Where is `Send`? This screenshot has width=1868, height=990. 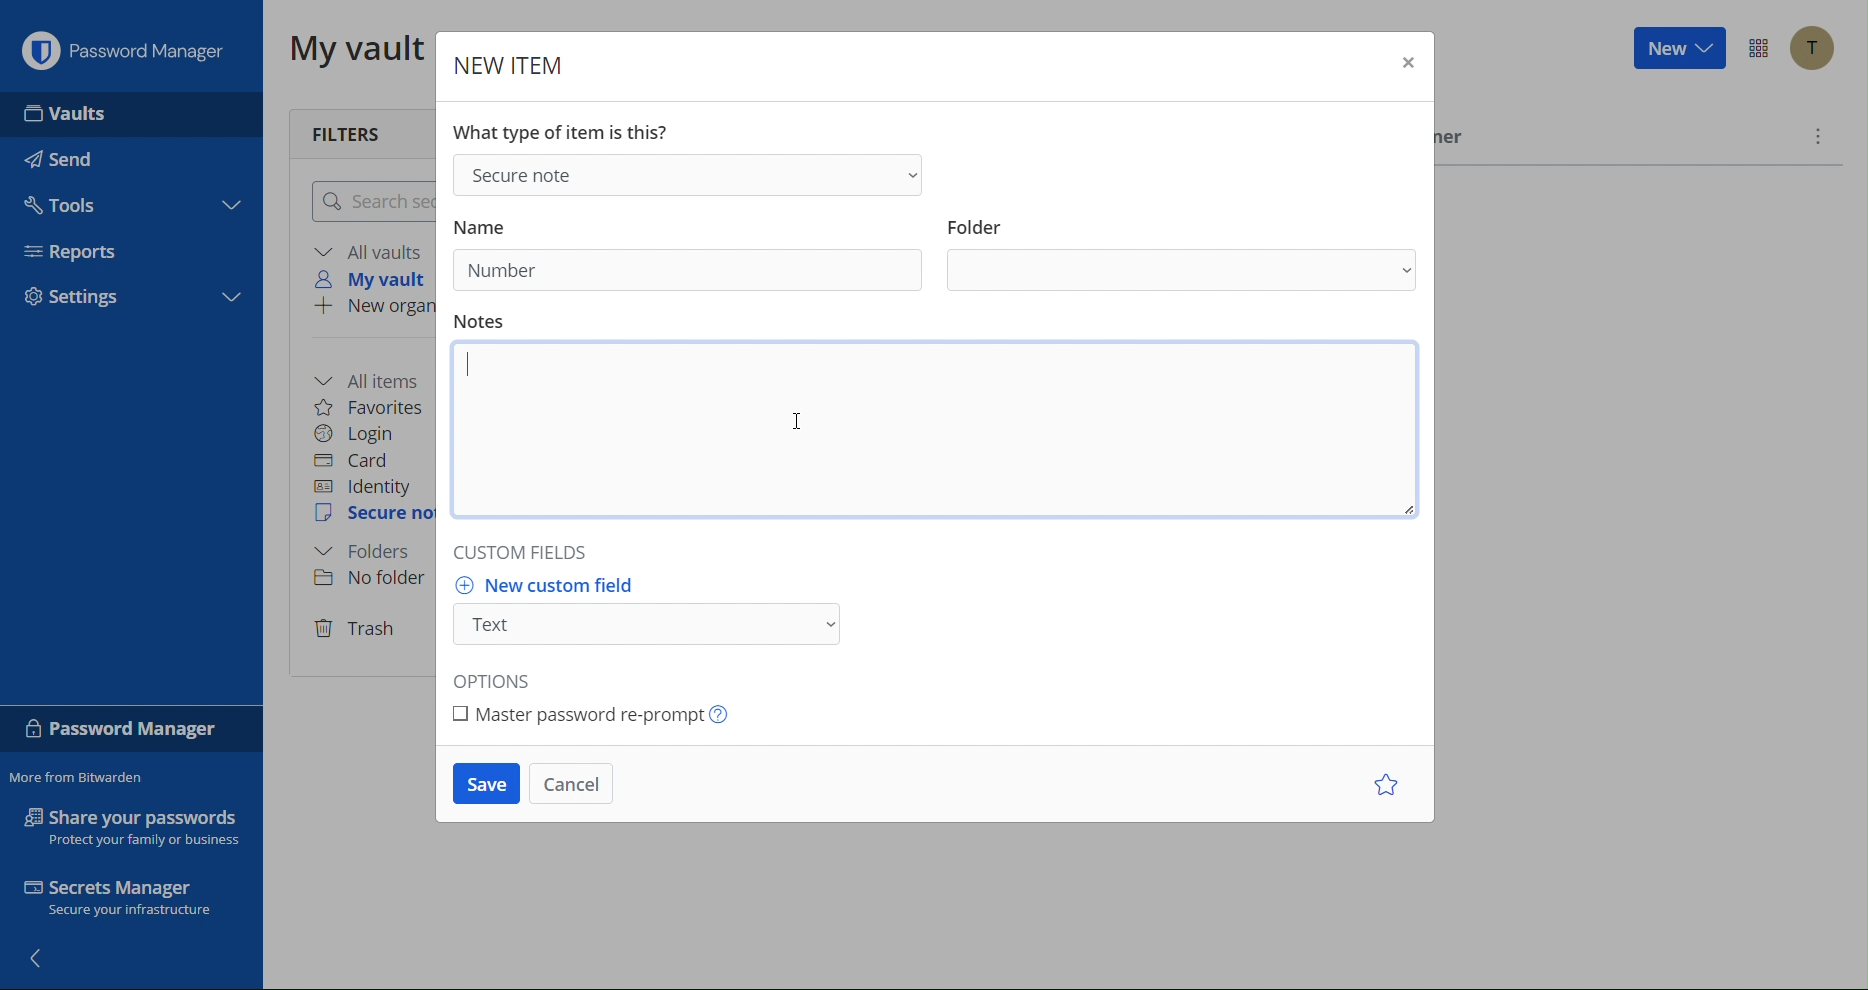 Send is located at coordinates (67, 159).